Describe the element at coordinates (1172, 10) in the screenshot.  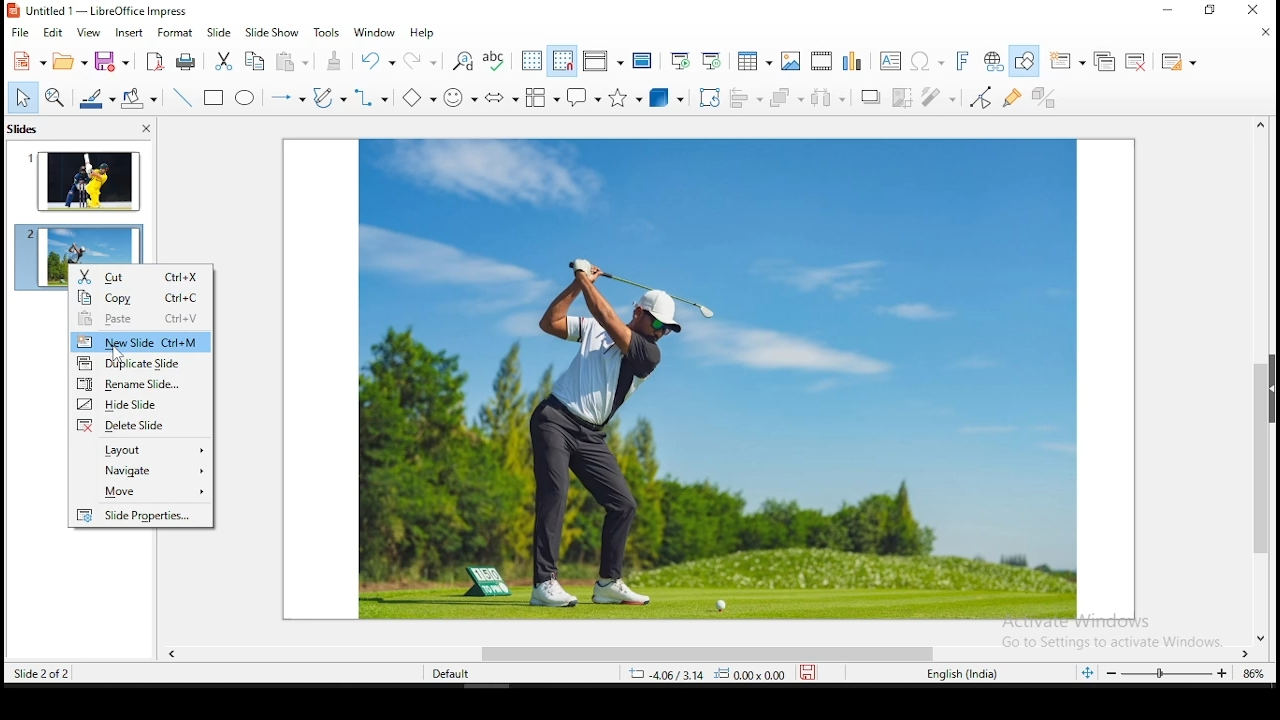
I see `minimize` at that location.